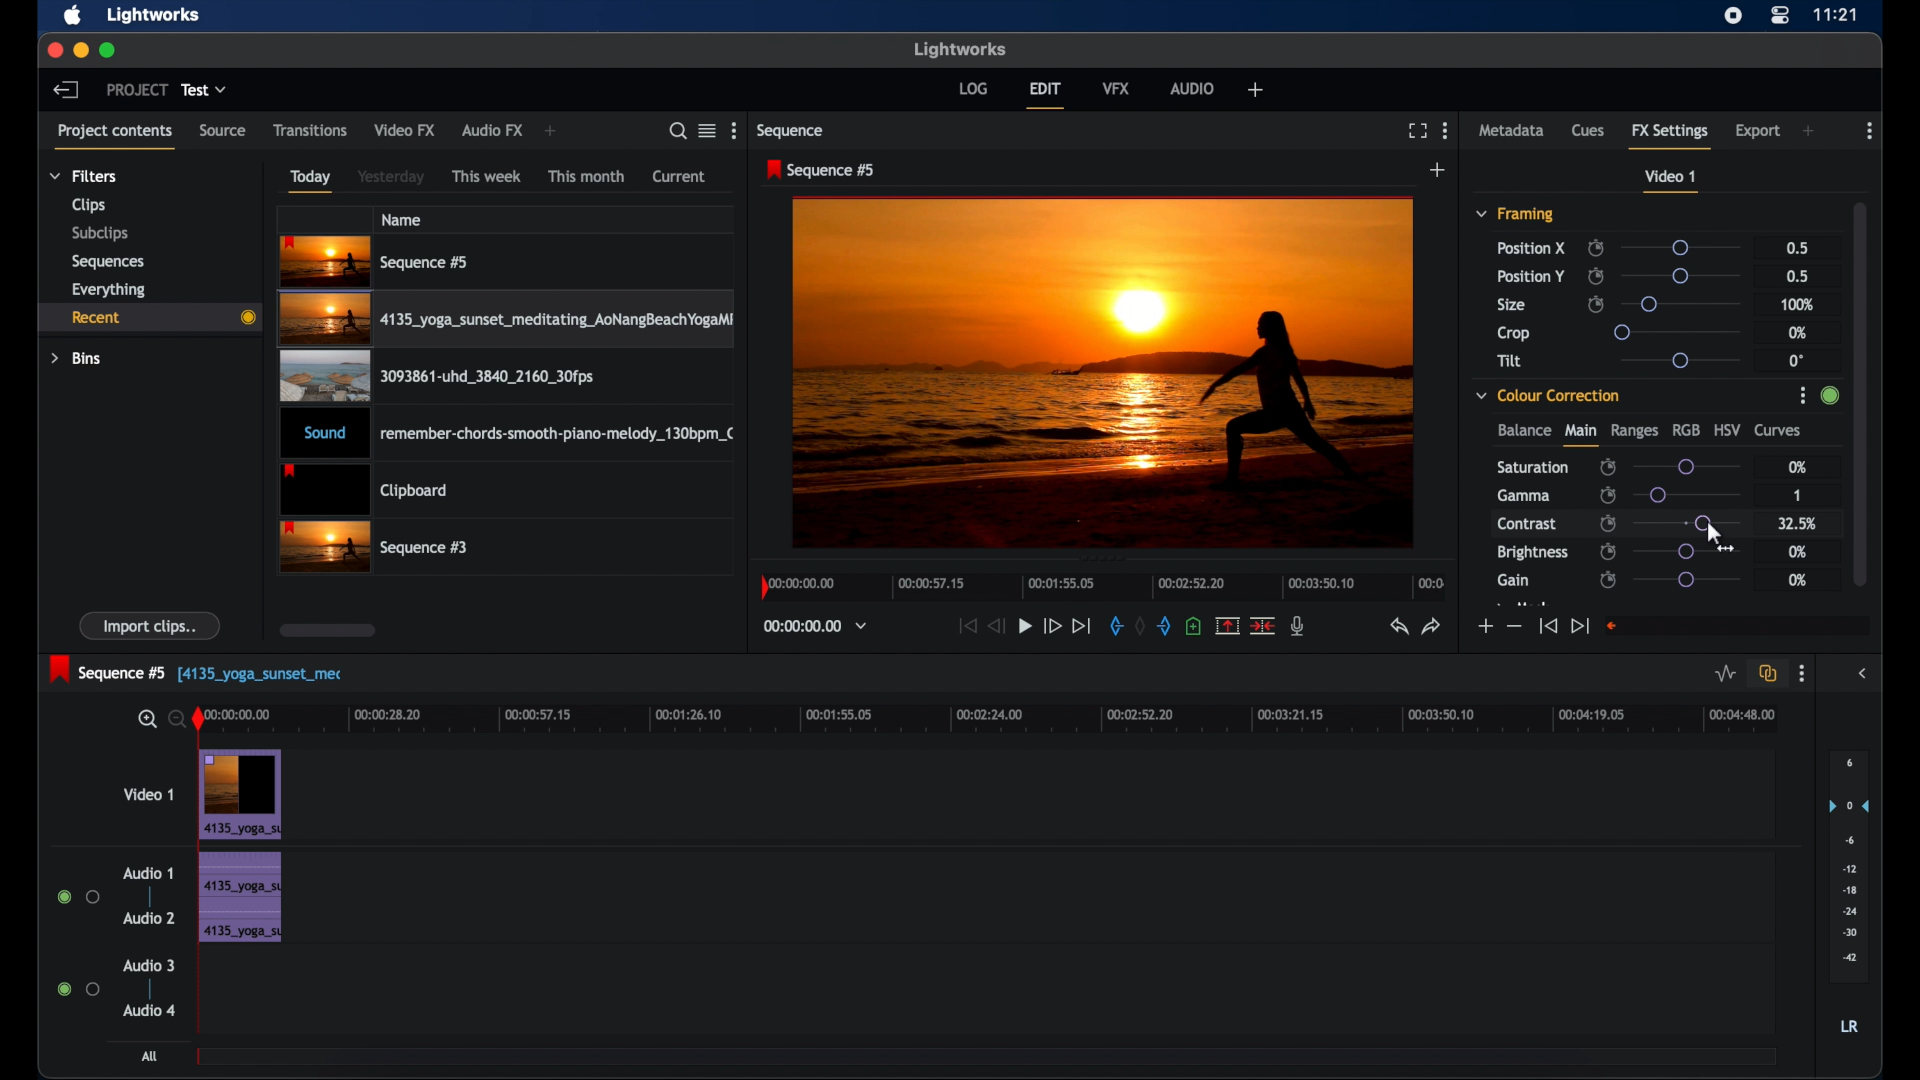  Describe the element at coordinates (1484, 627) in the screenshot. I see `increment` at that location.